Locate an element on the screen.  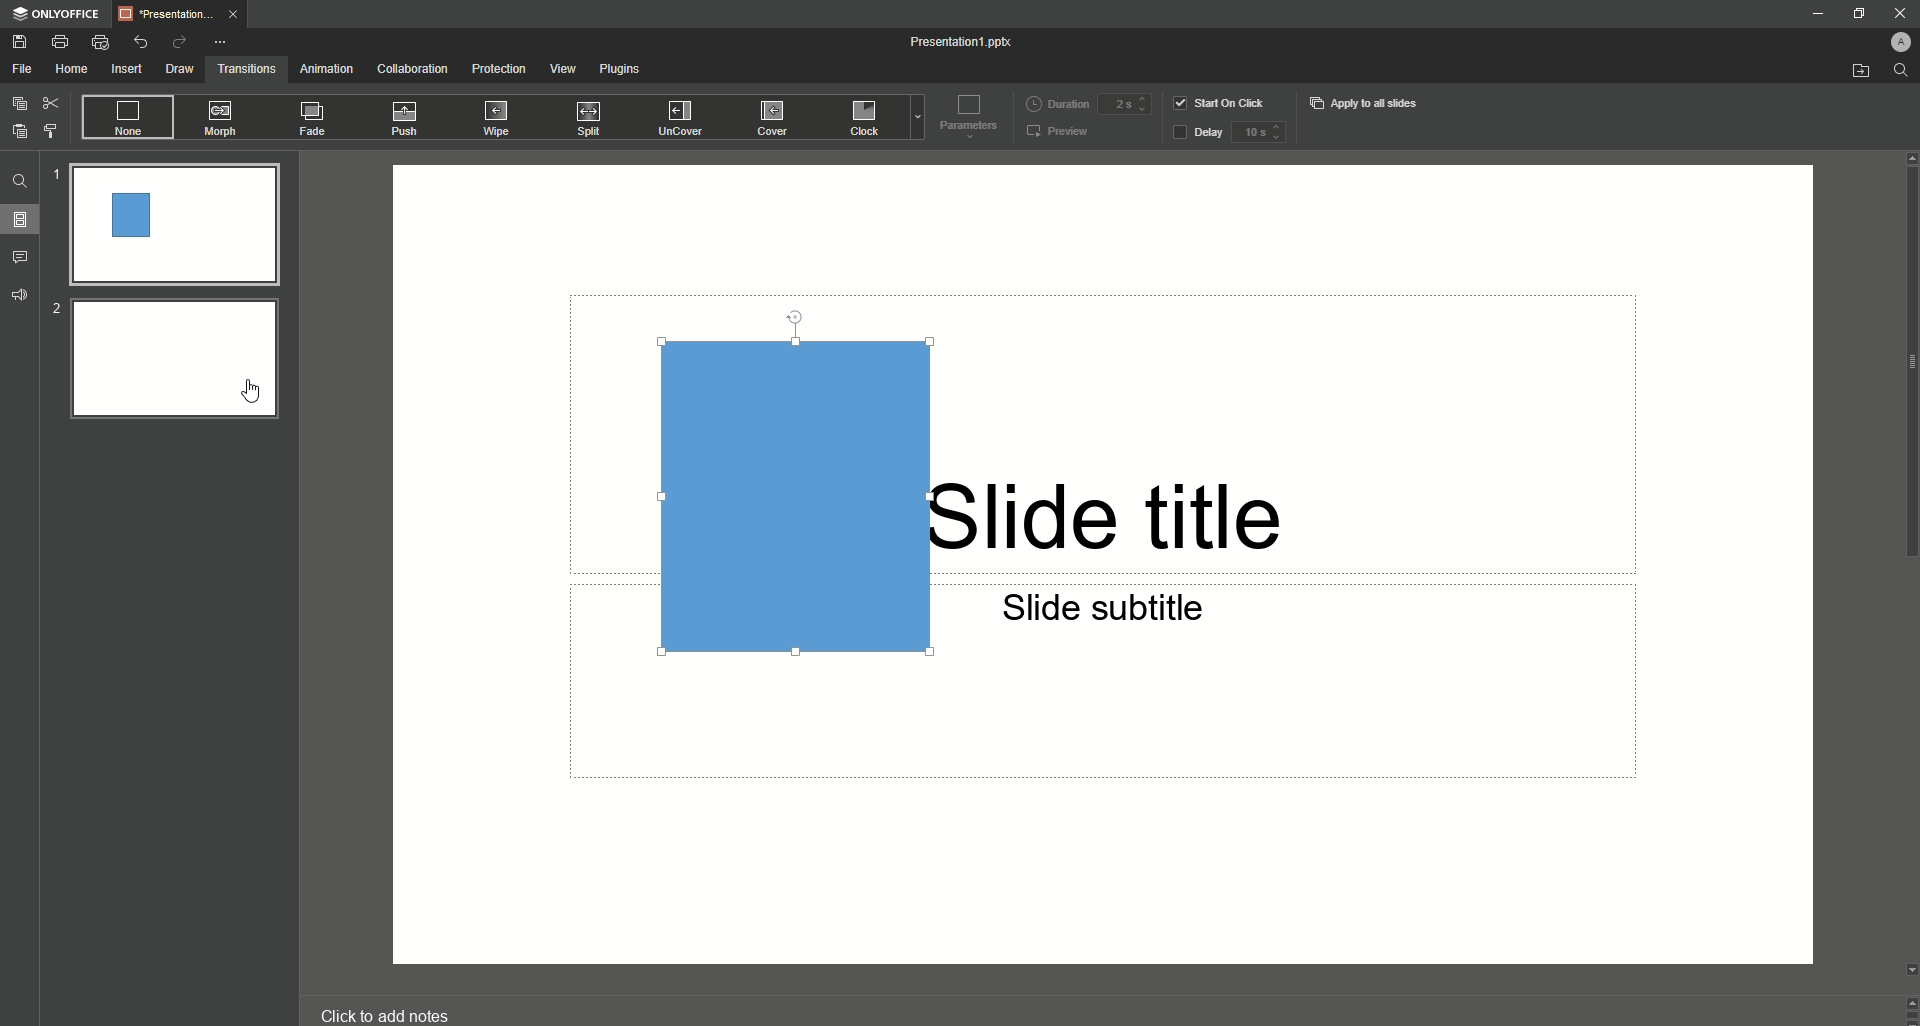
Fade is located at coordinates (314, 119).